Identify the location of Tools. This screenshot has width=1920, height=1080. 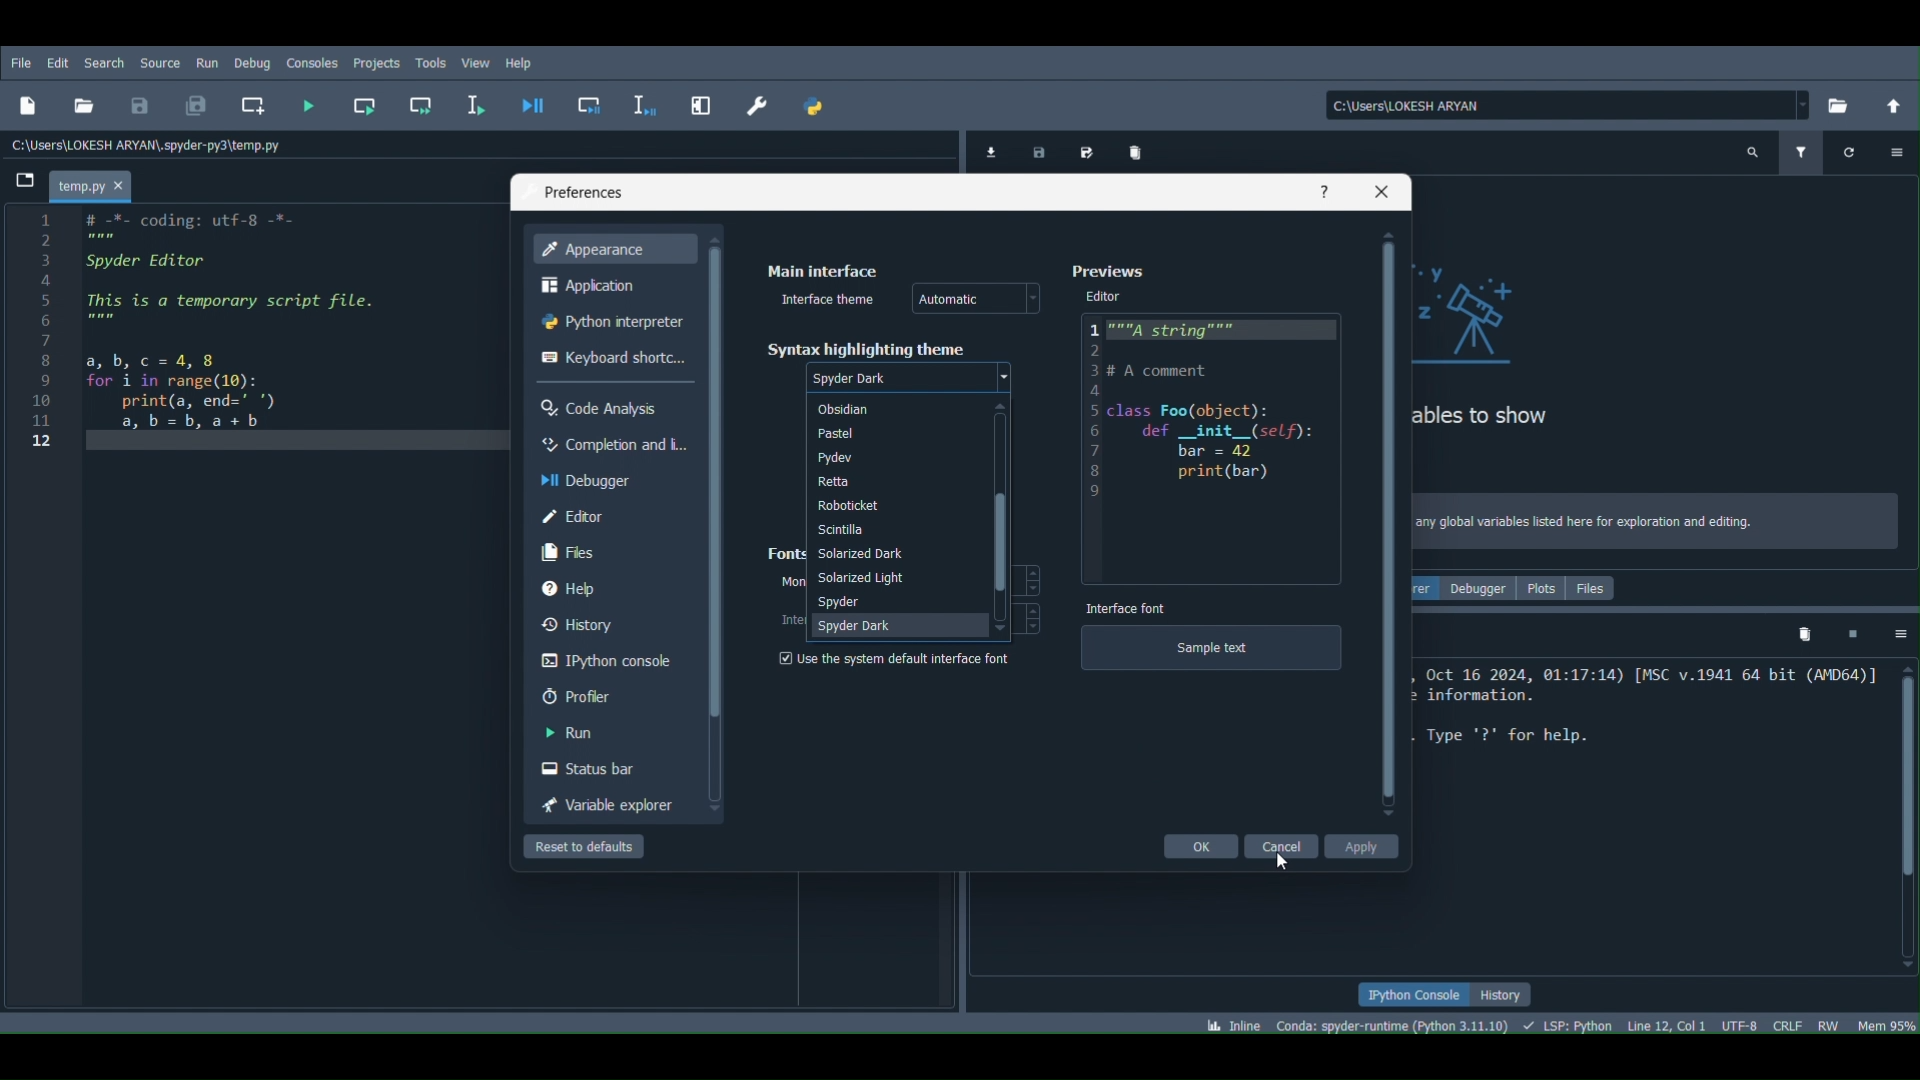
(425, 62).